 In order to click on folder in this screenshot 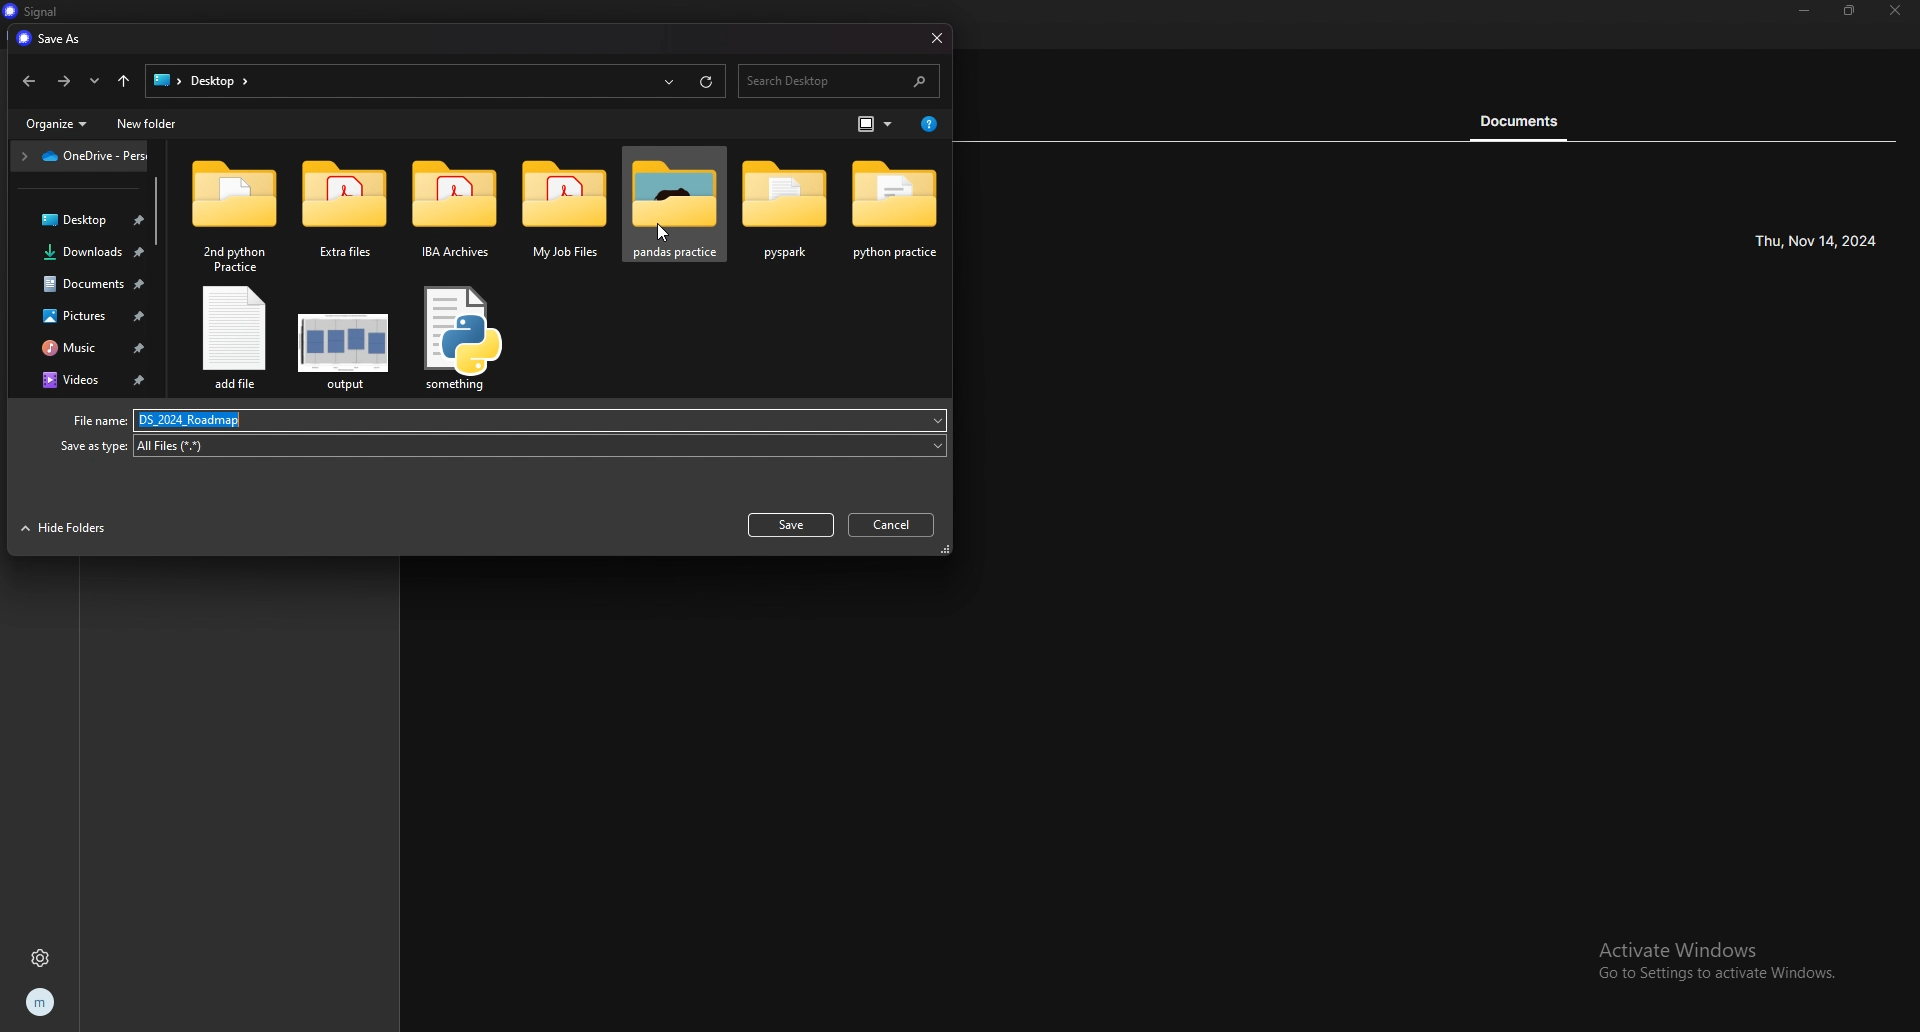, I will do `click(893, 209)`.